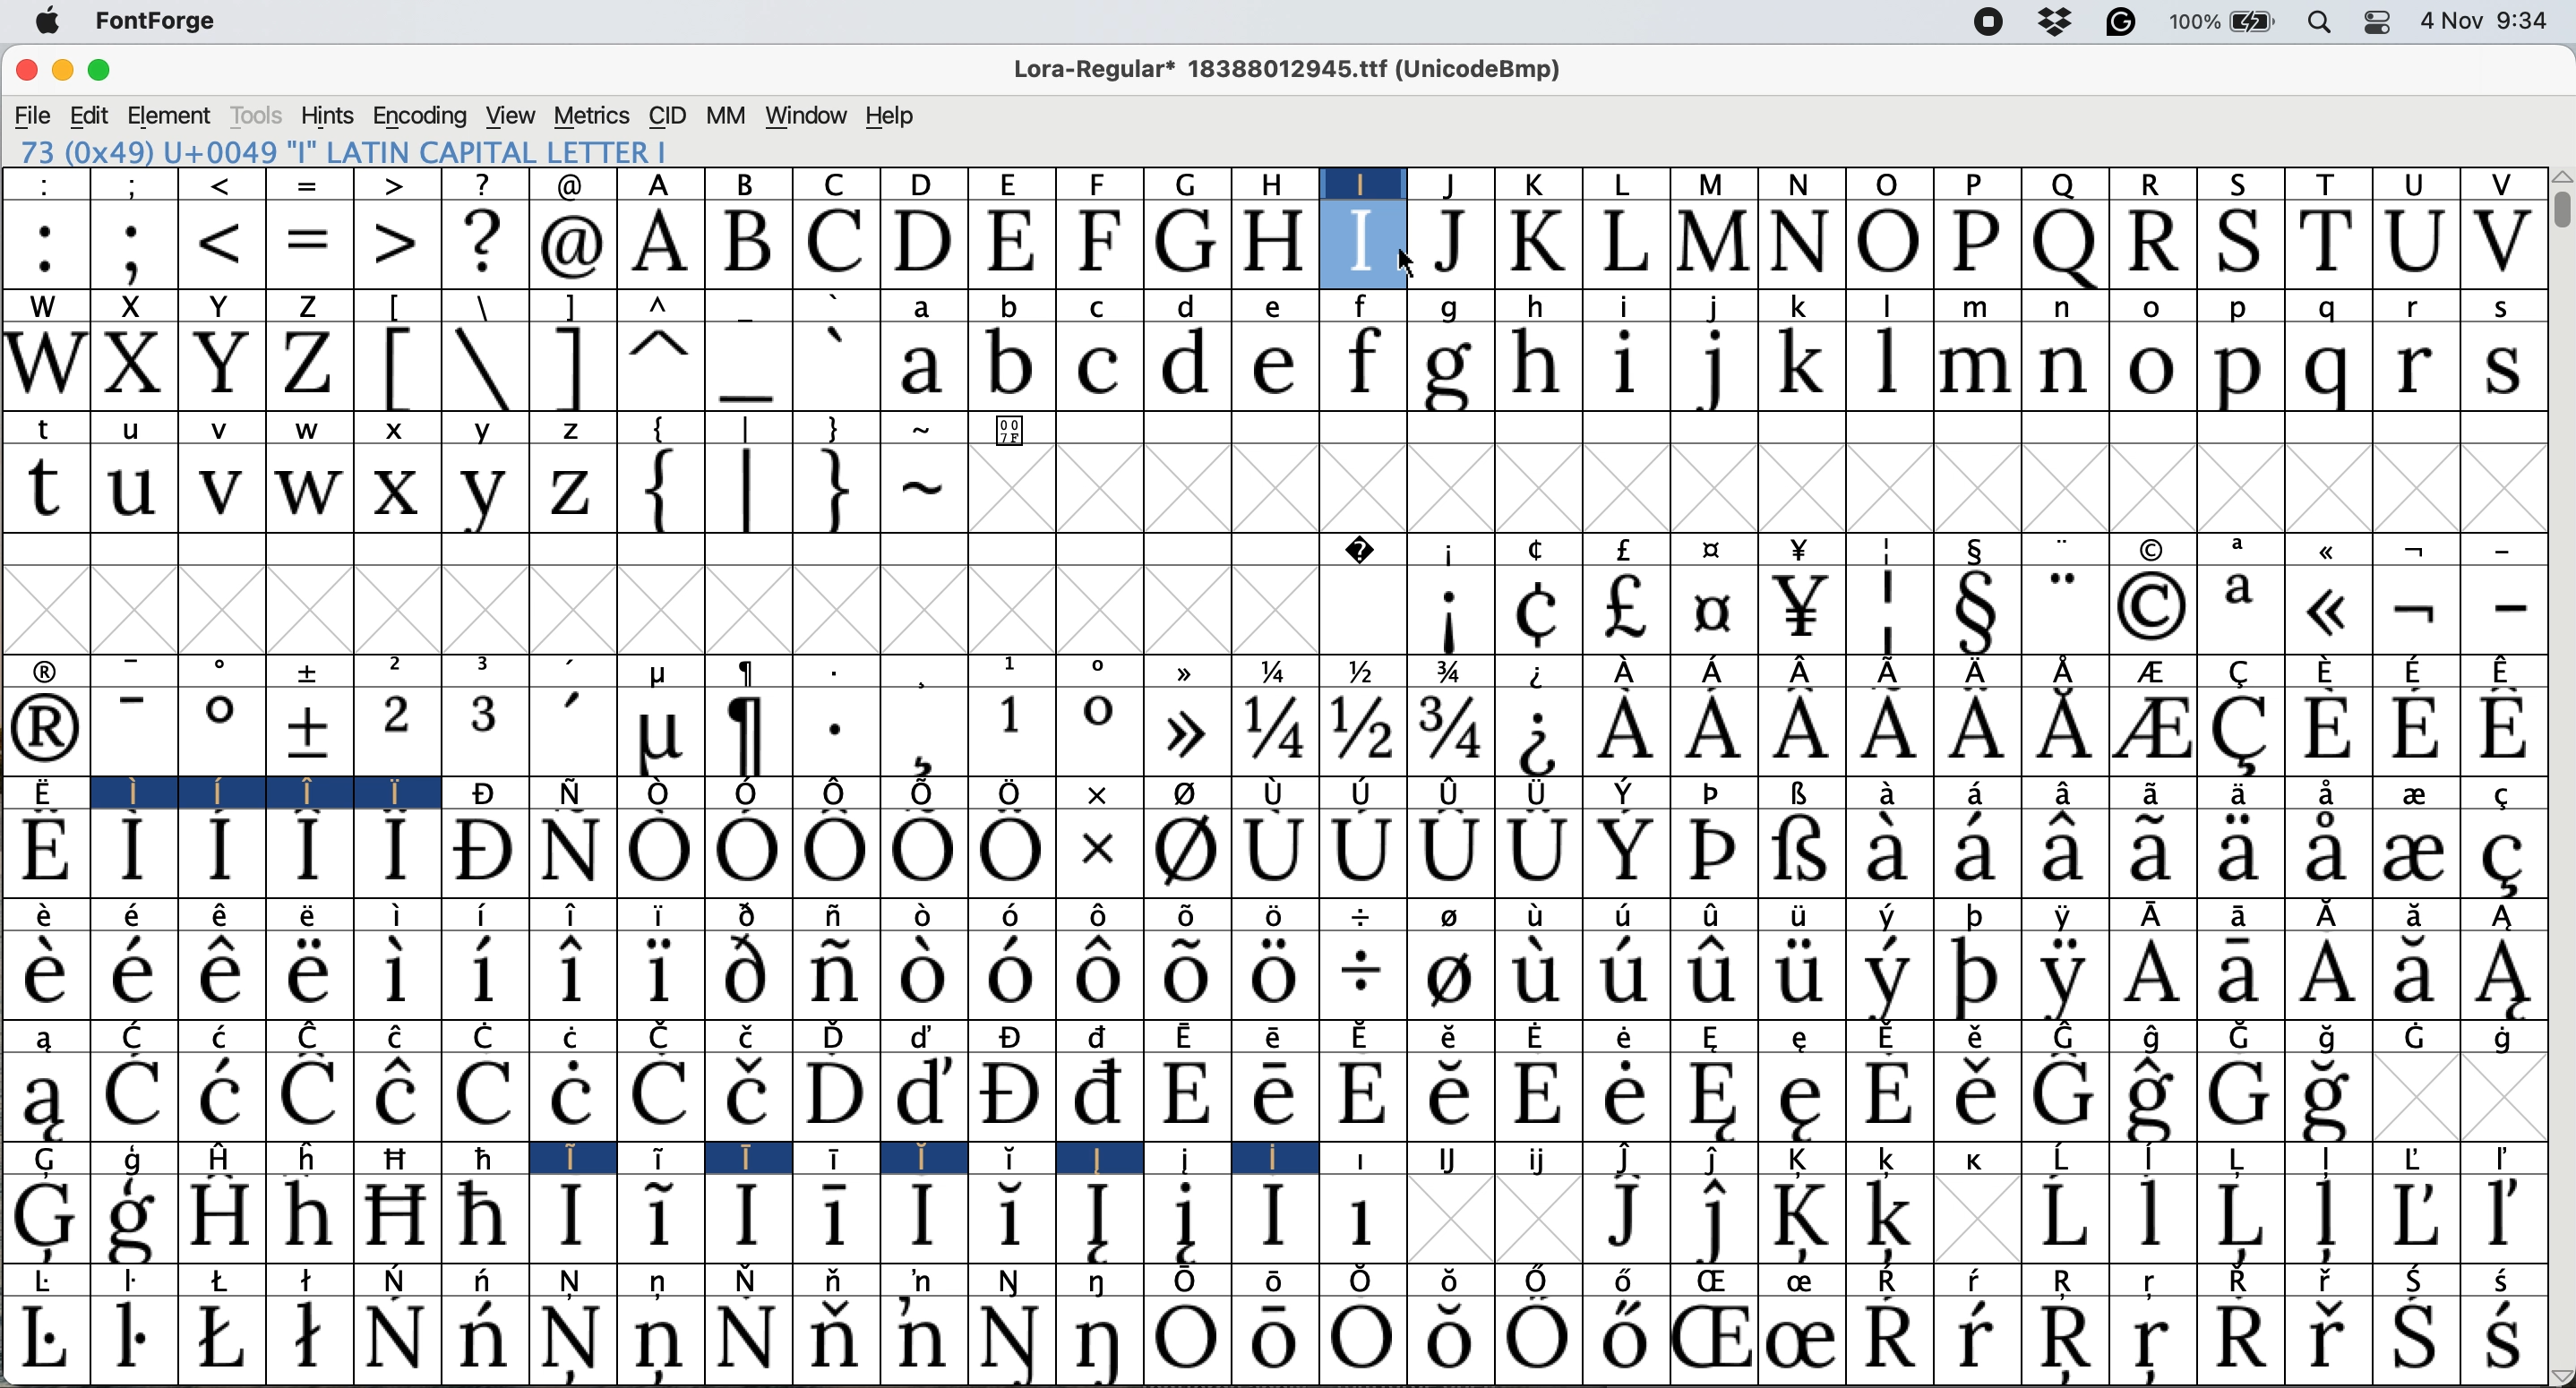  I want to click on F, so click(1103, 244).